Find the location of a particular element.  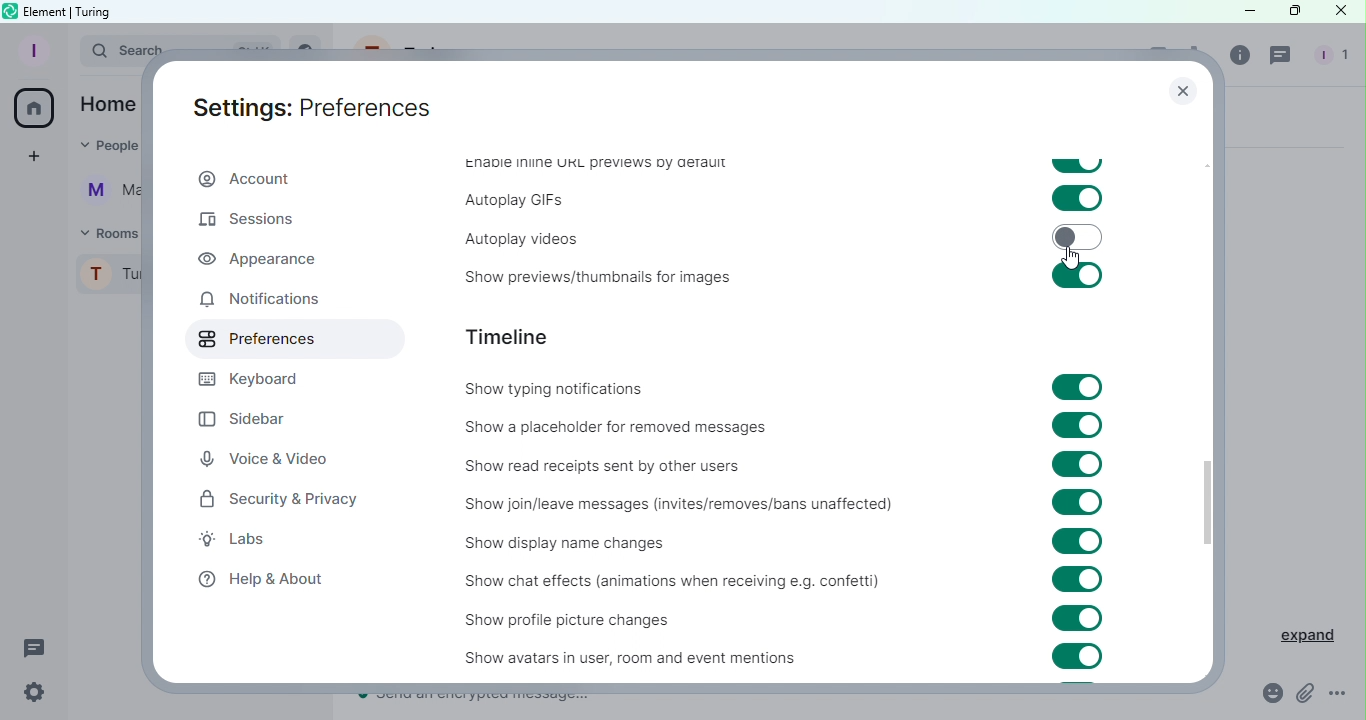

Emoji is located at coordinates (1265, 694).